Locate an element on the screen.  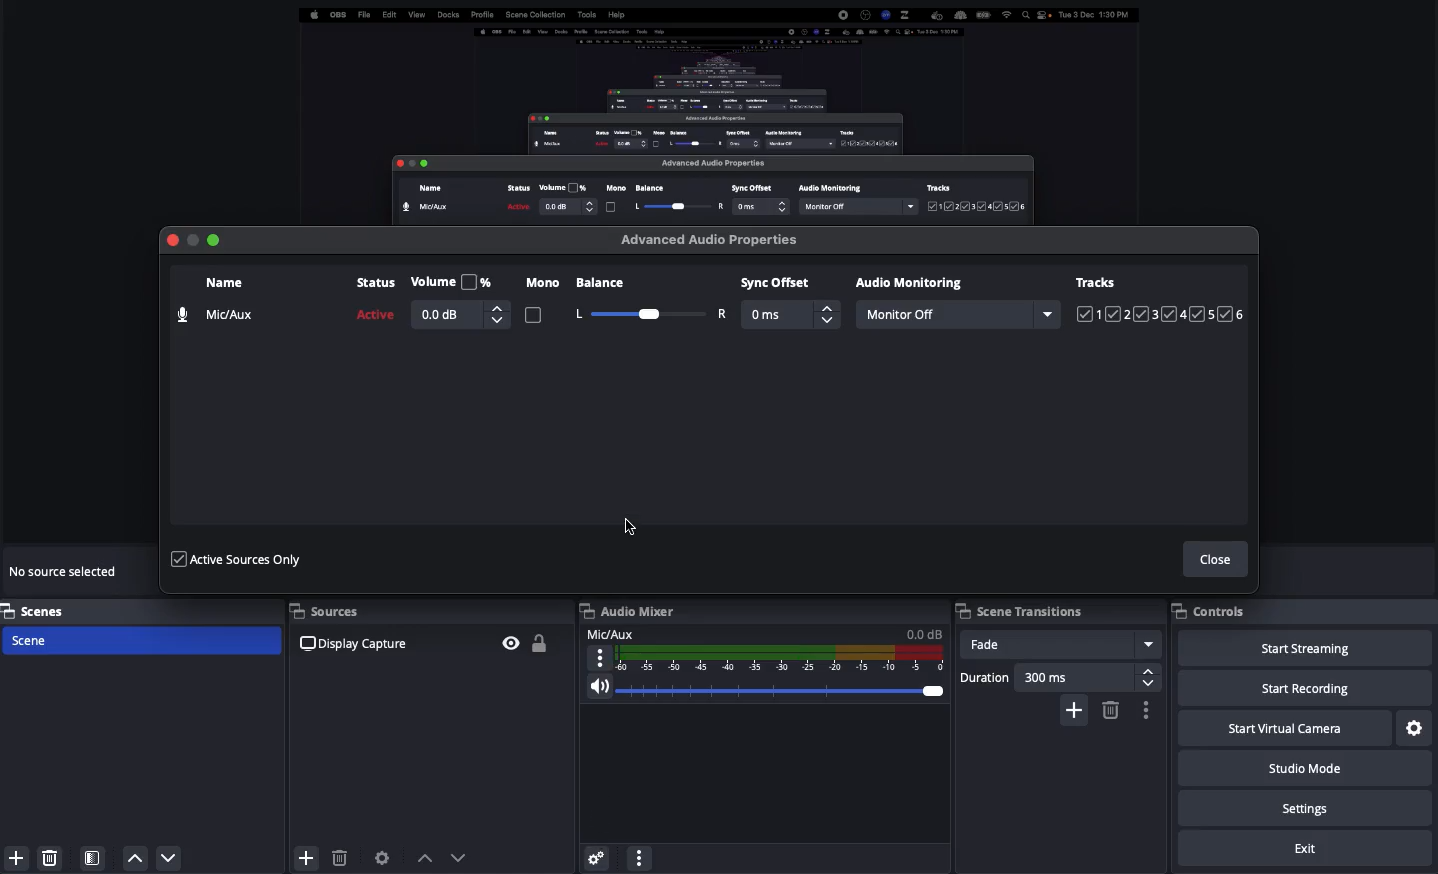
Fade is located at coordinates (1062, 646).